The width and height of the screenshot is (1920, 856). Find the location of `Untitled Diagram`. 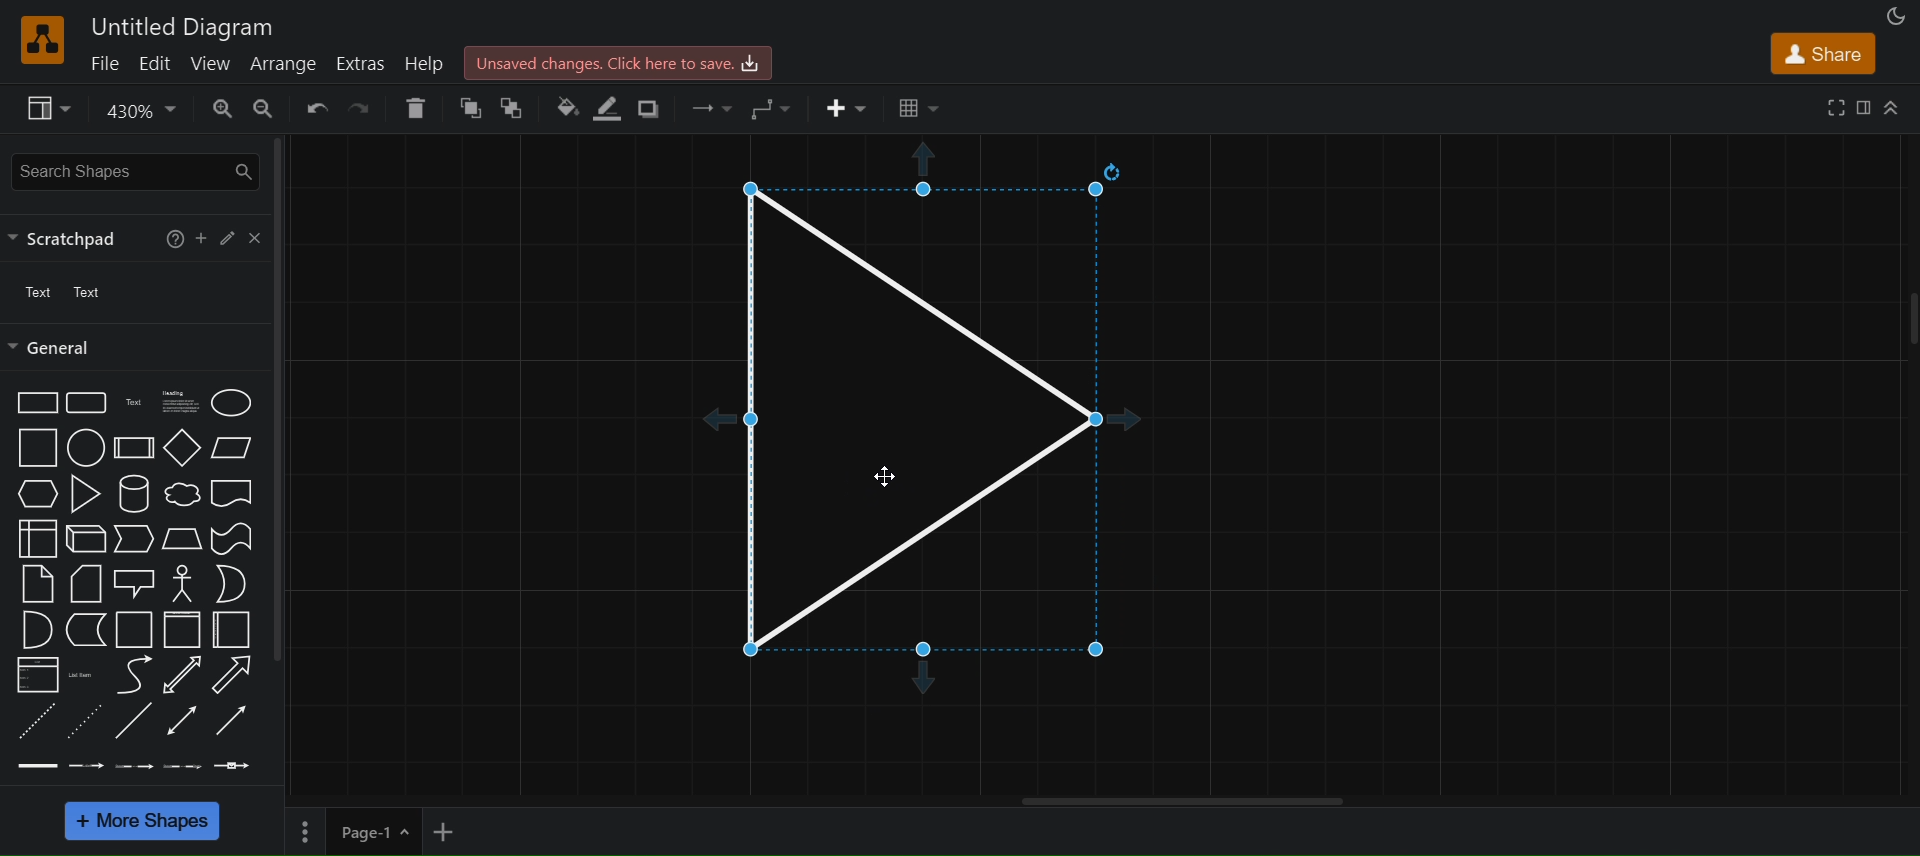

Untitled Diagram is located at coordinates (181, 25).